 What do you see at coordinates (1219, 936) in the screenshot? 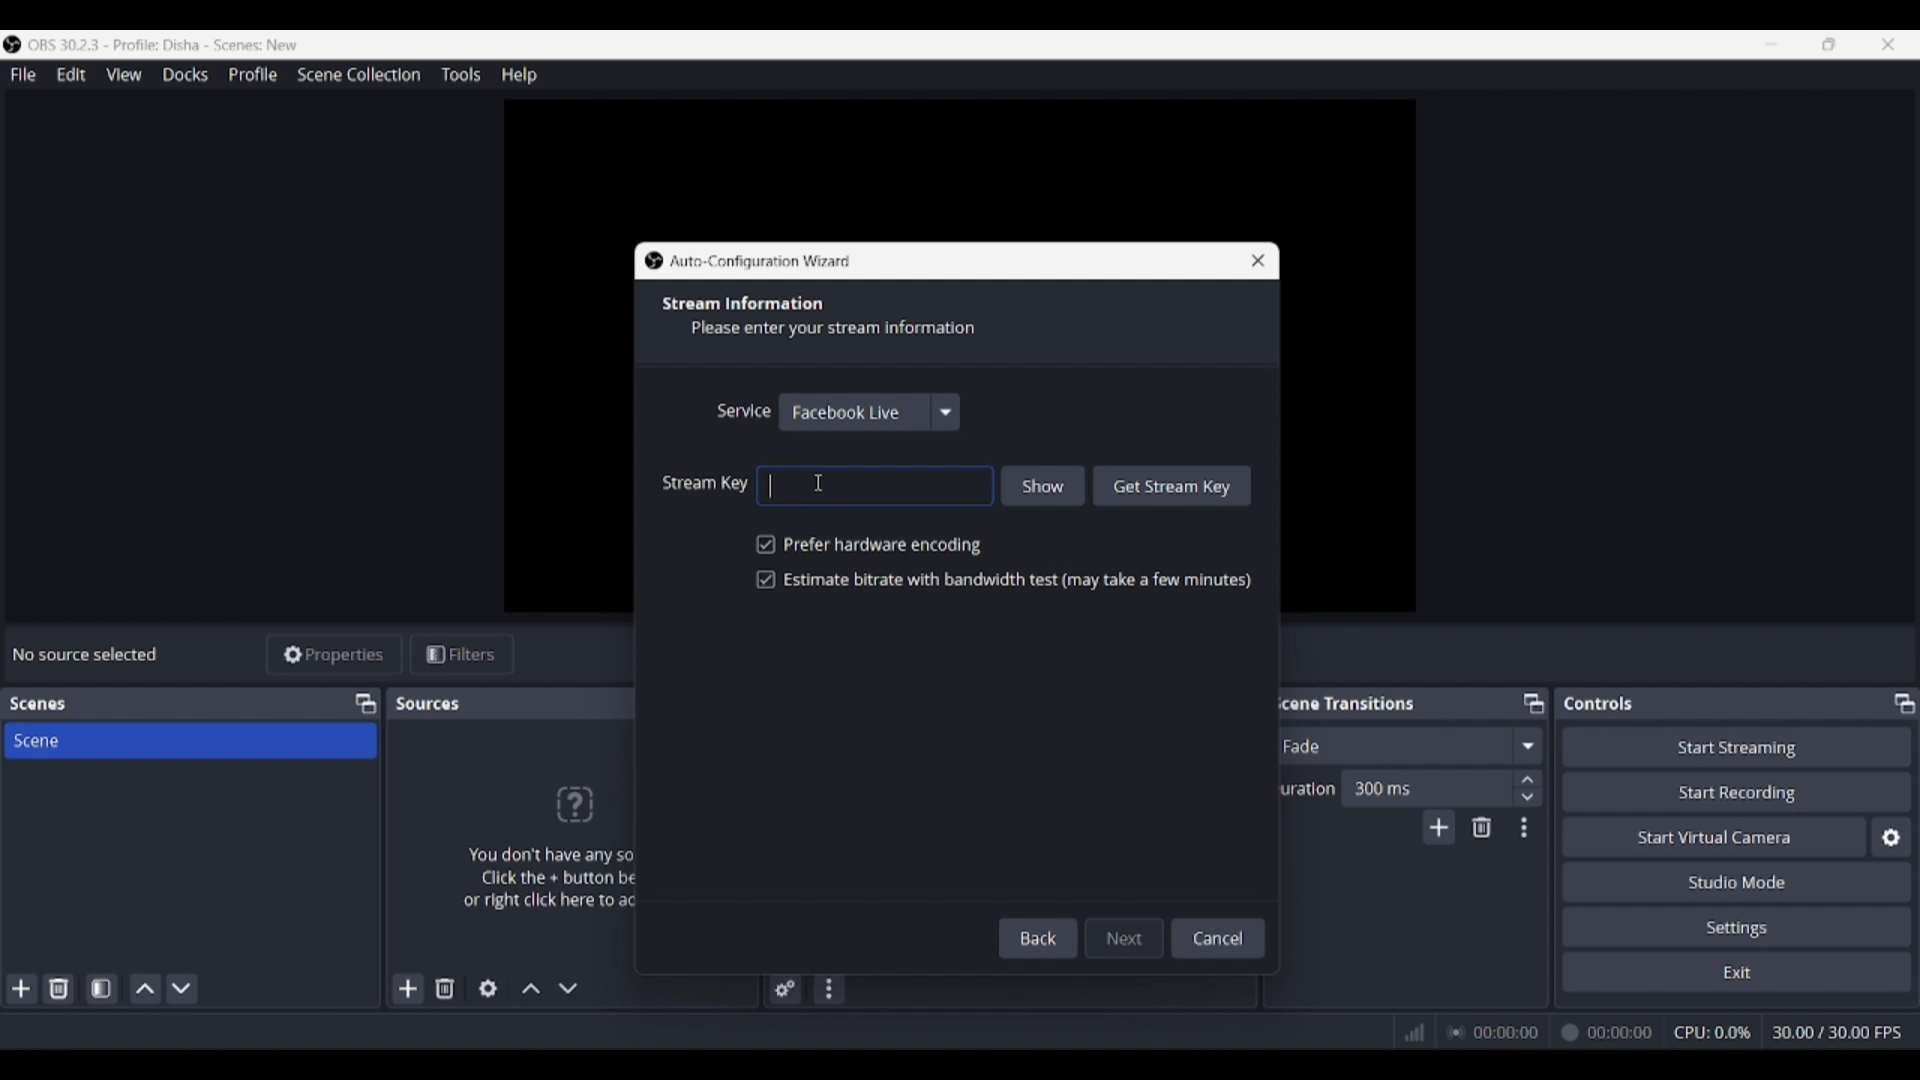
I see `Cancel` at bounding box center [1219, 936].